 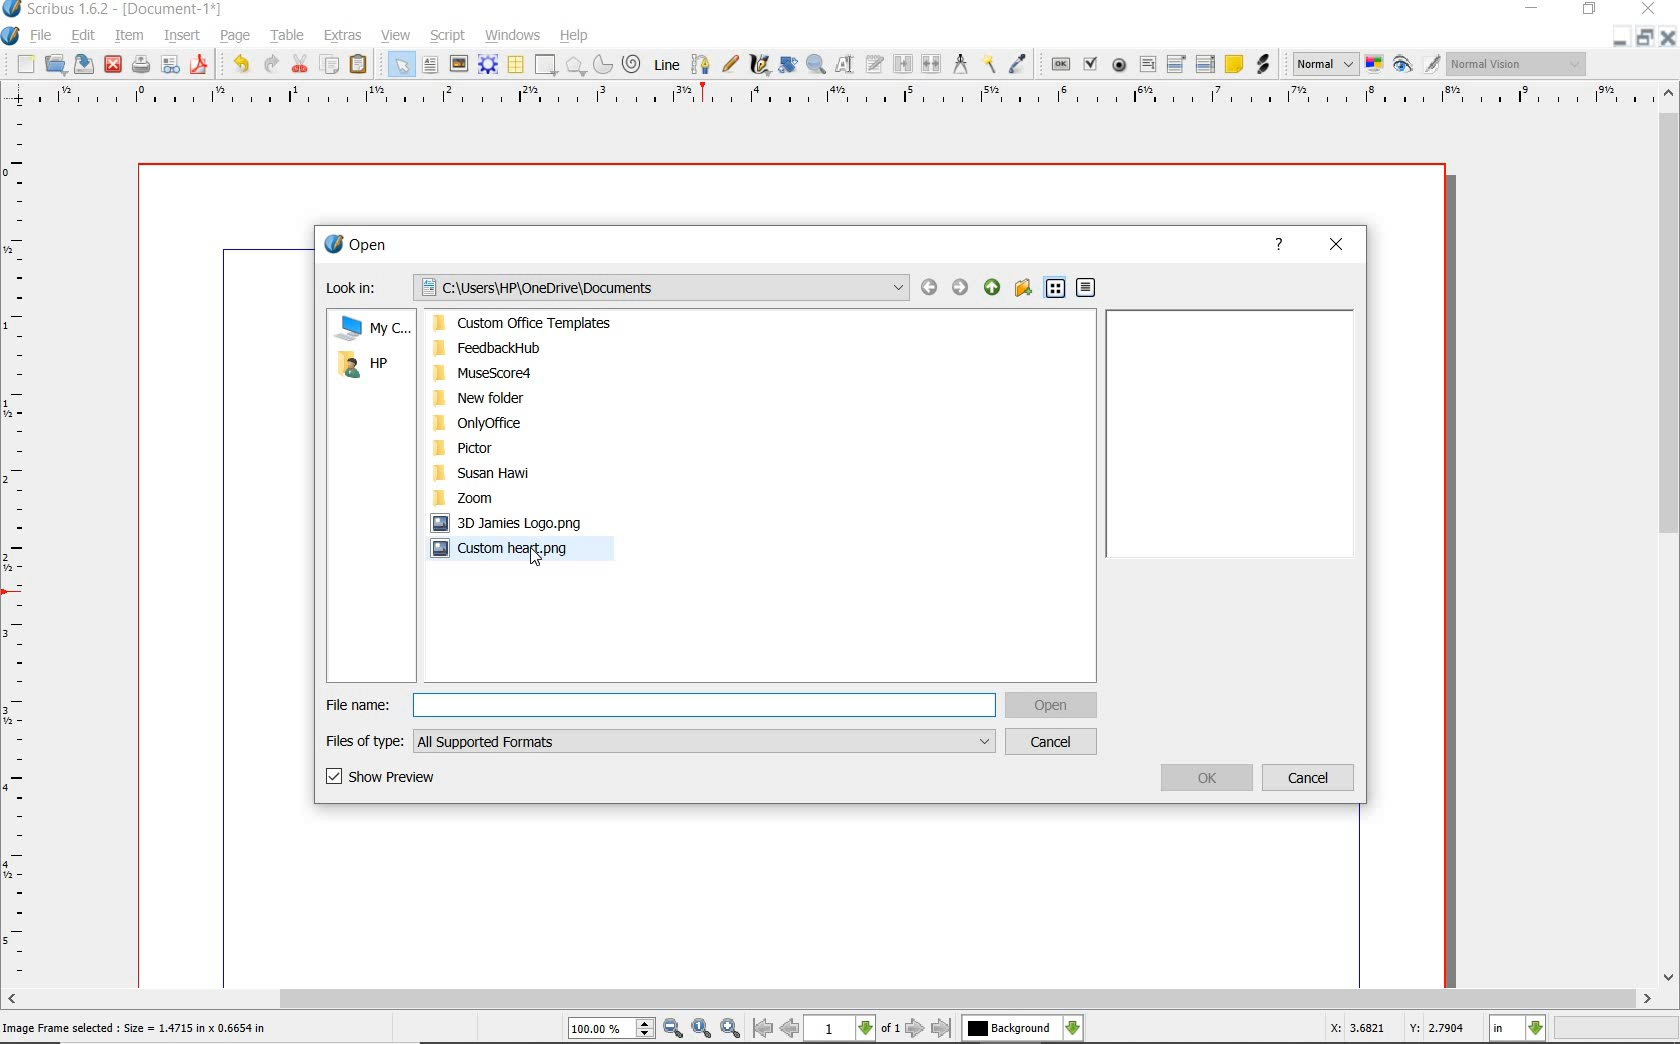 I want to click on zoom to, so click(x=701, y=1029).